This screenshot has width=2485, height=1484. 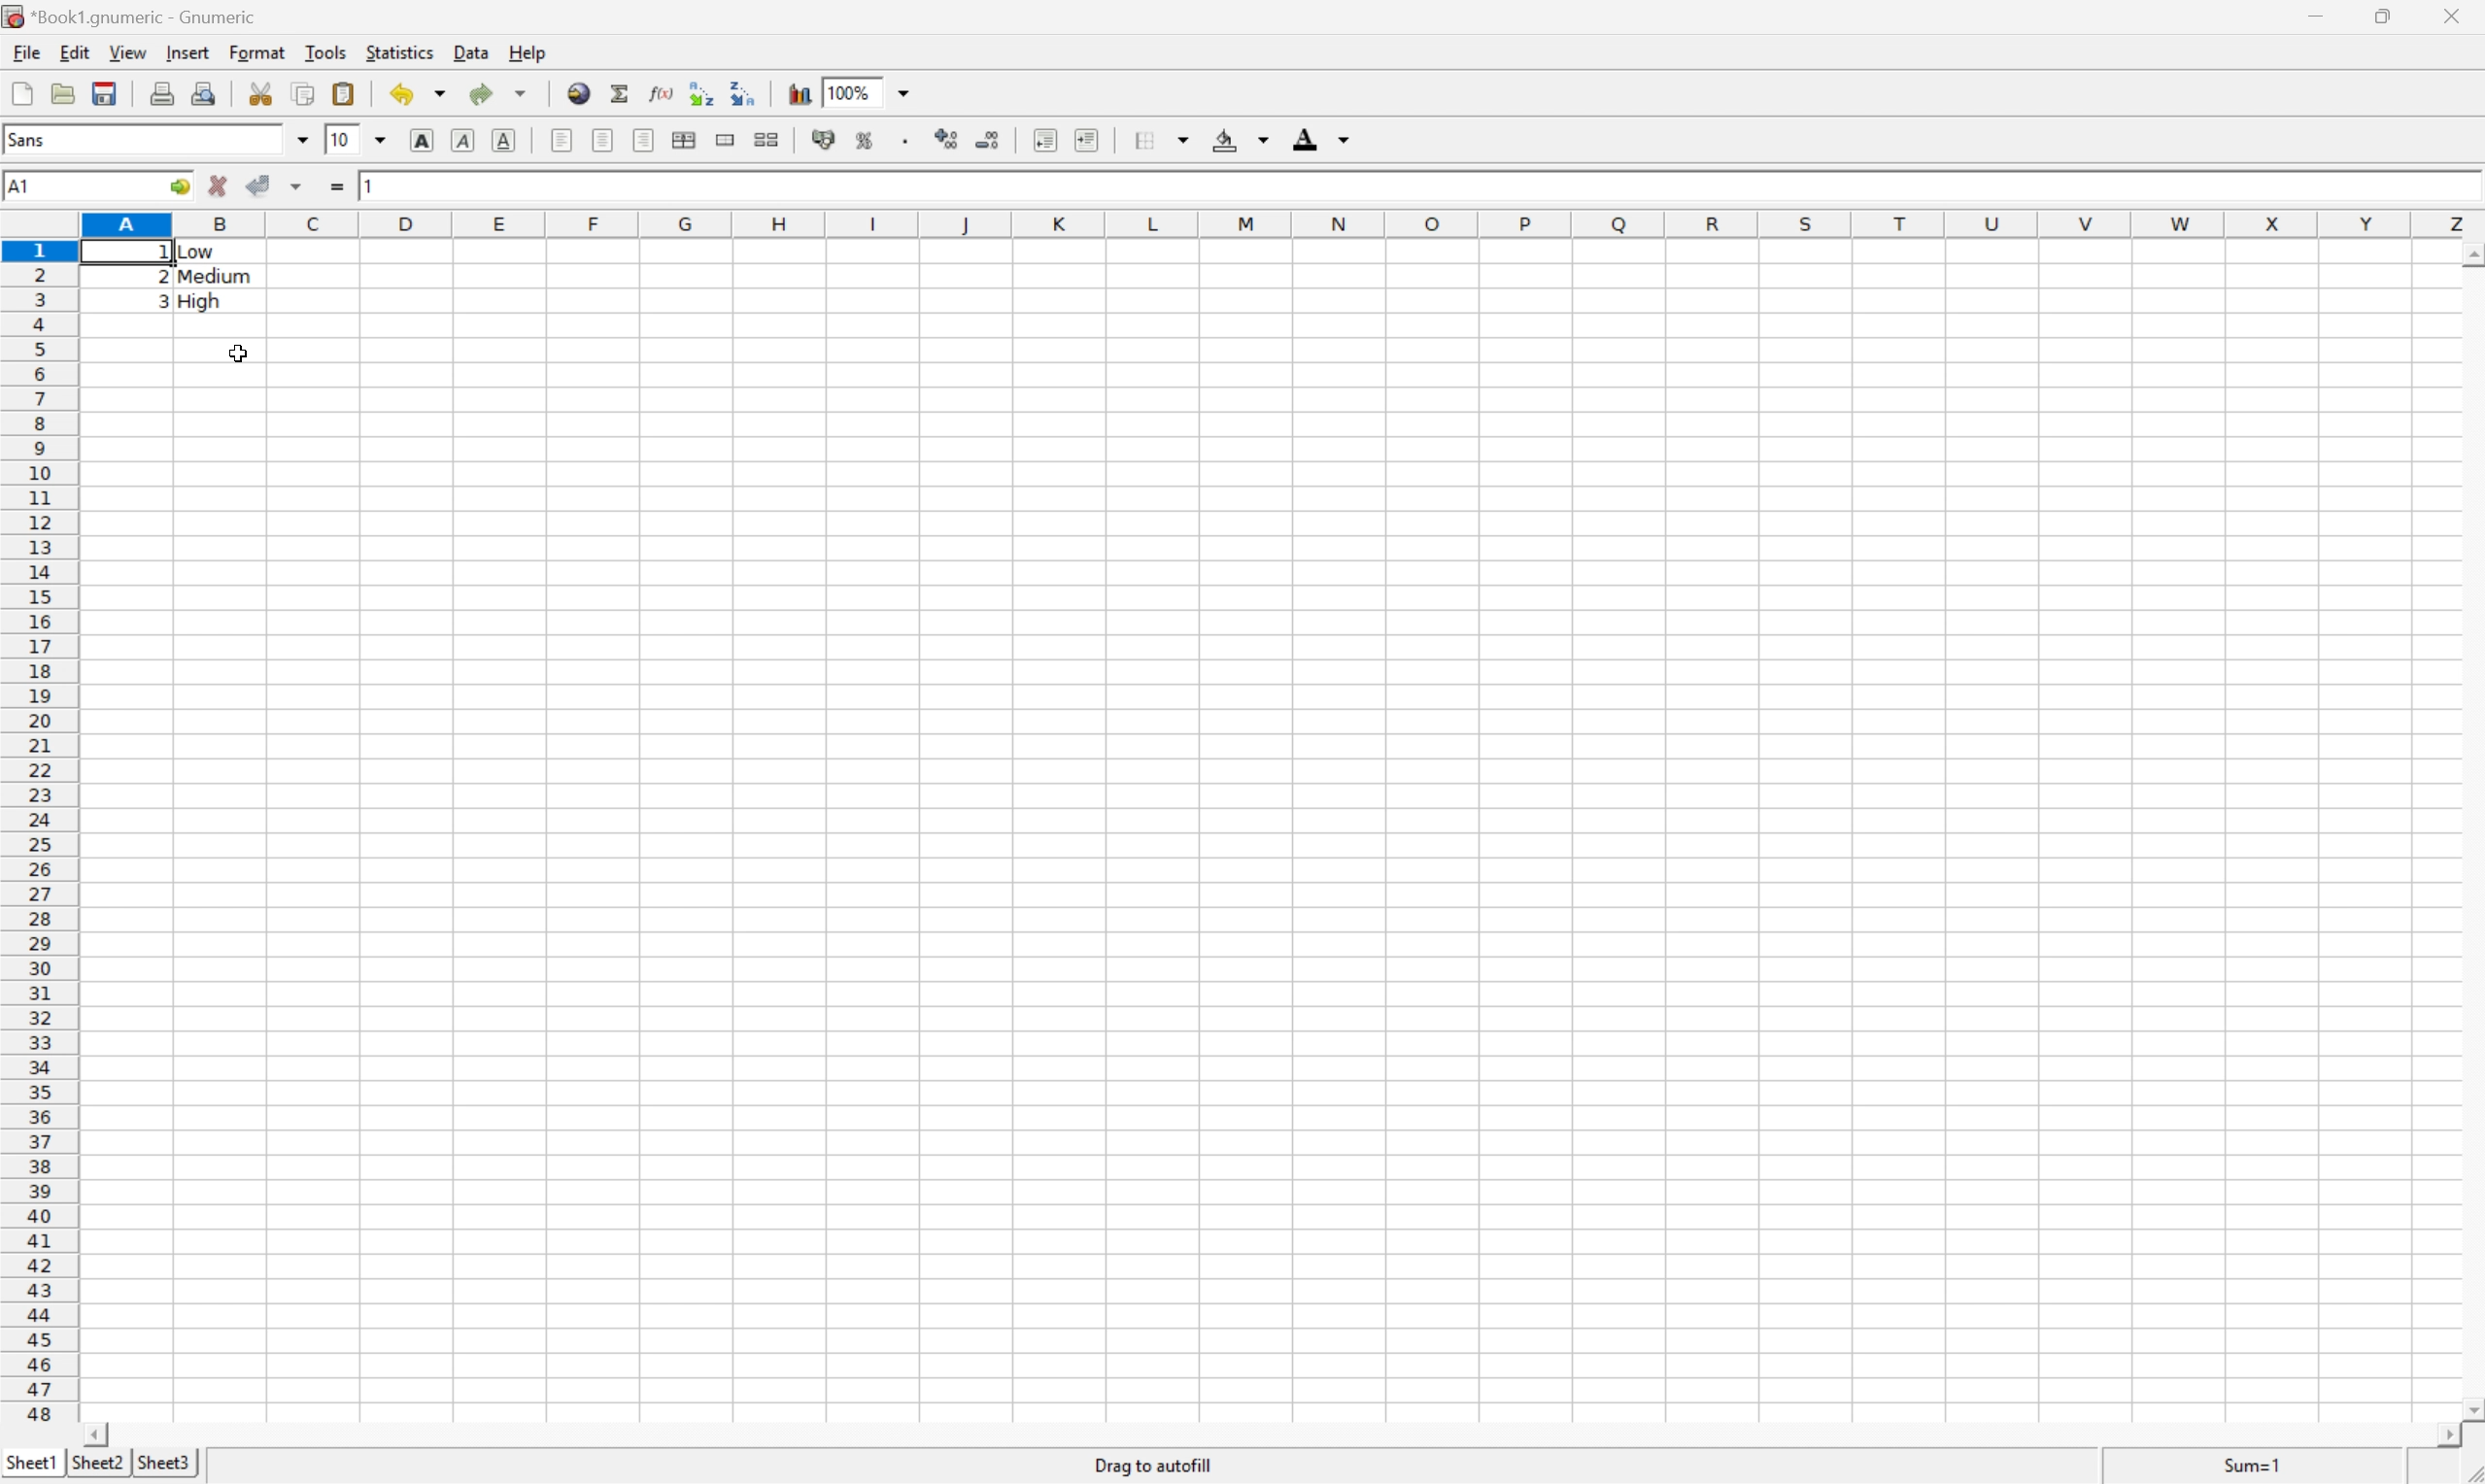 What do you see at coordinates (527, 55) in the screenshot?
I see `Help` at bounding box center [527, 55].